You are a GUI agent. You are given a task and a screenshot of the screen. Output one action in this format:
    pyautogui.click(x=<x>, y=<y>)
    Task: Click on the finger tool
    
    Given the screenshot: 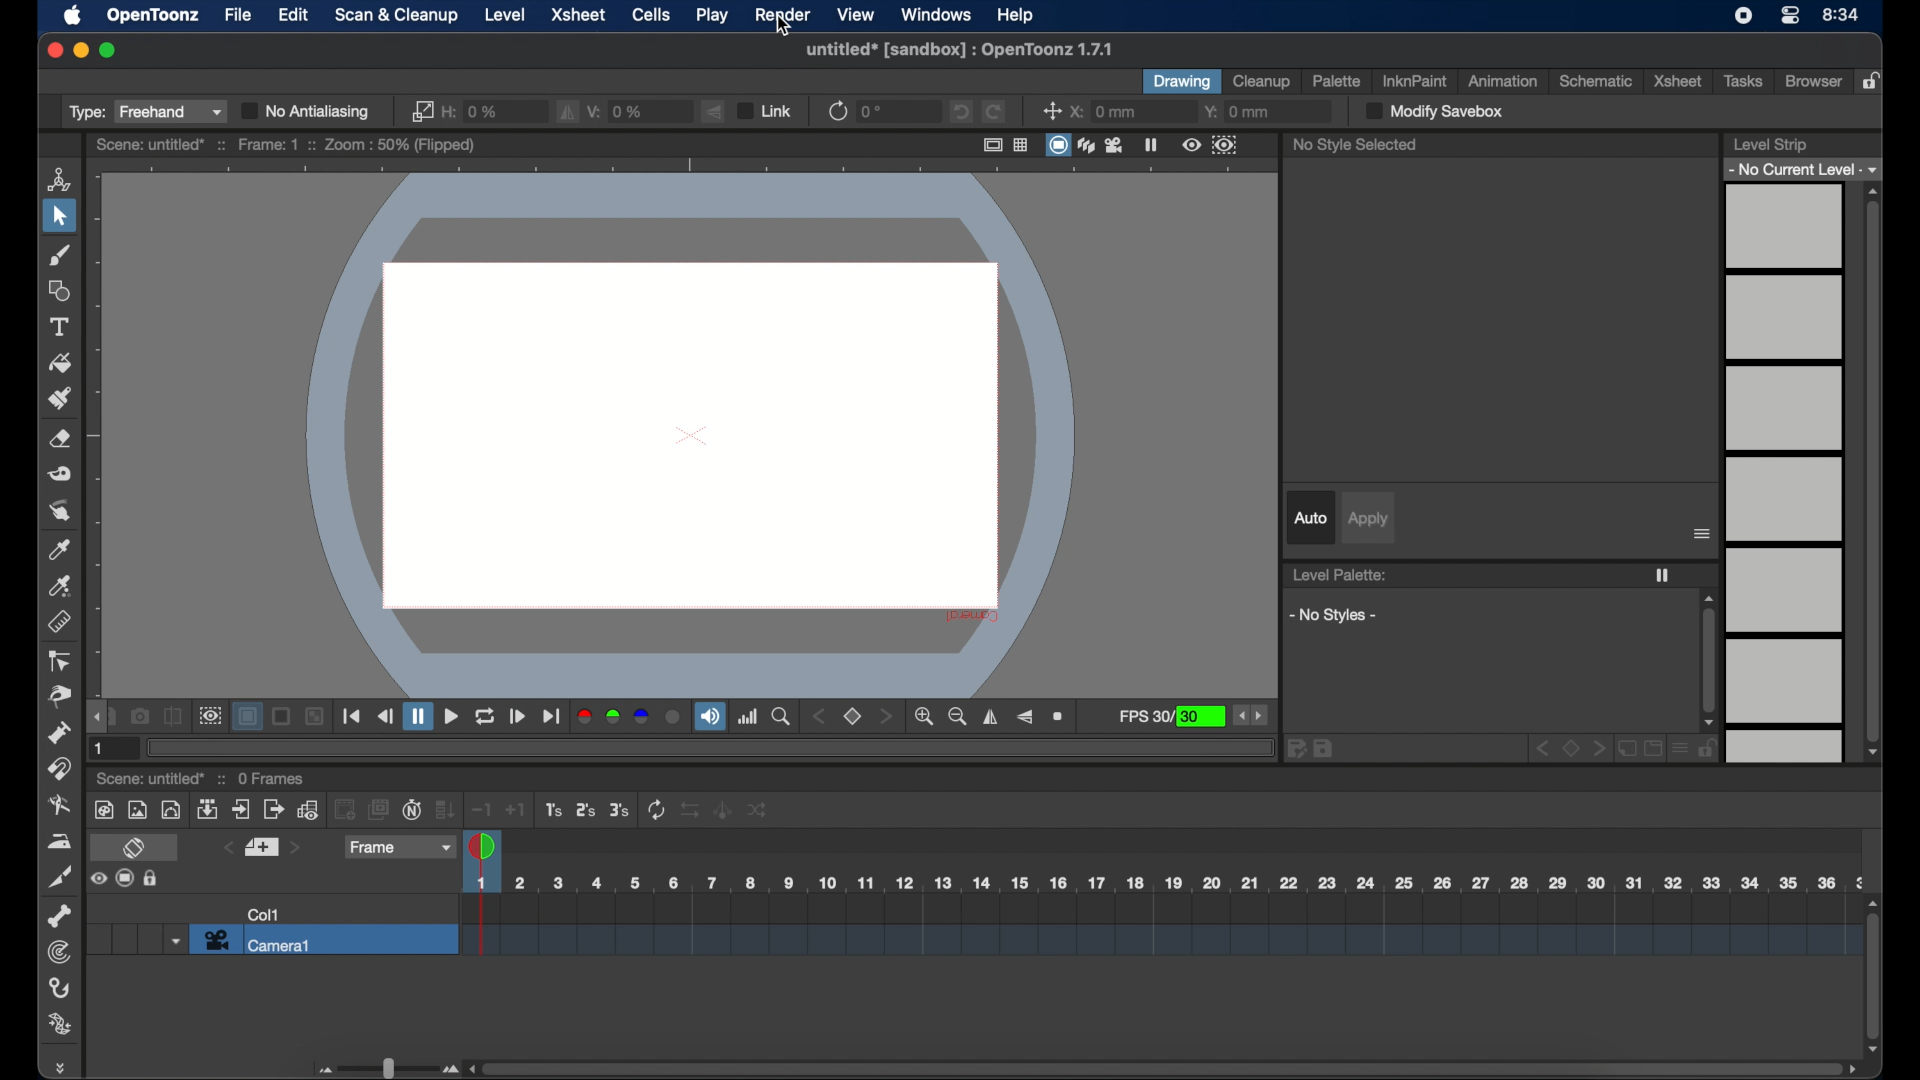 What is the action you would take?
    pyautogui.click(x=60, y=511)
    